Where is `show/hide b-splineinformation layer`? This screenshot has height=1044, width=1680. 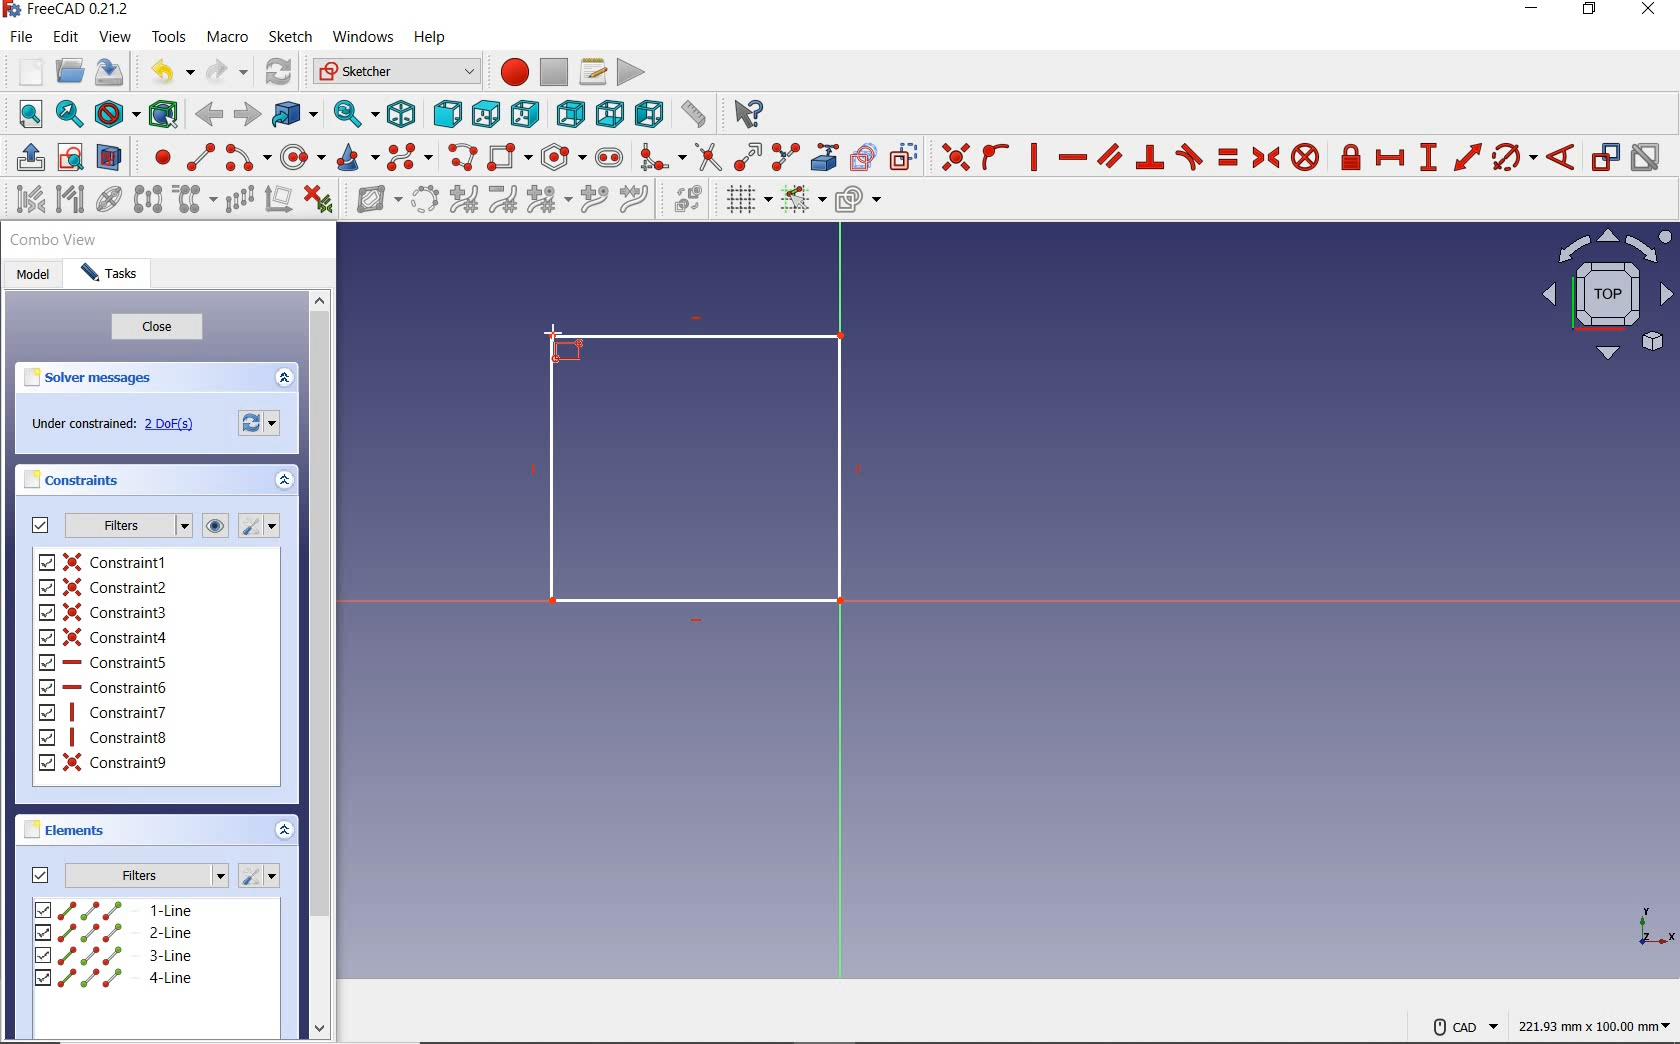 show/hide b-splineinformation layer is located at coordinates (372, 203).